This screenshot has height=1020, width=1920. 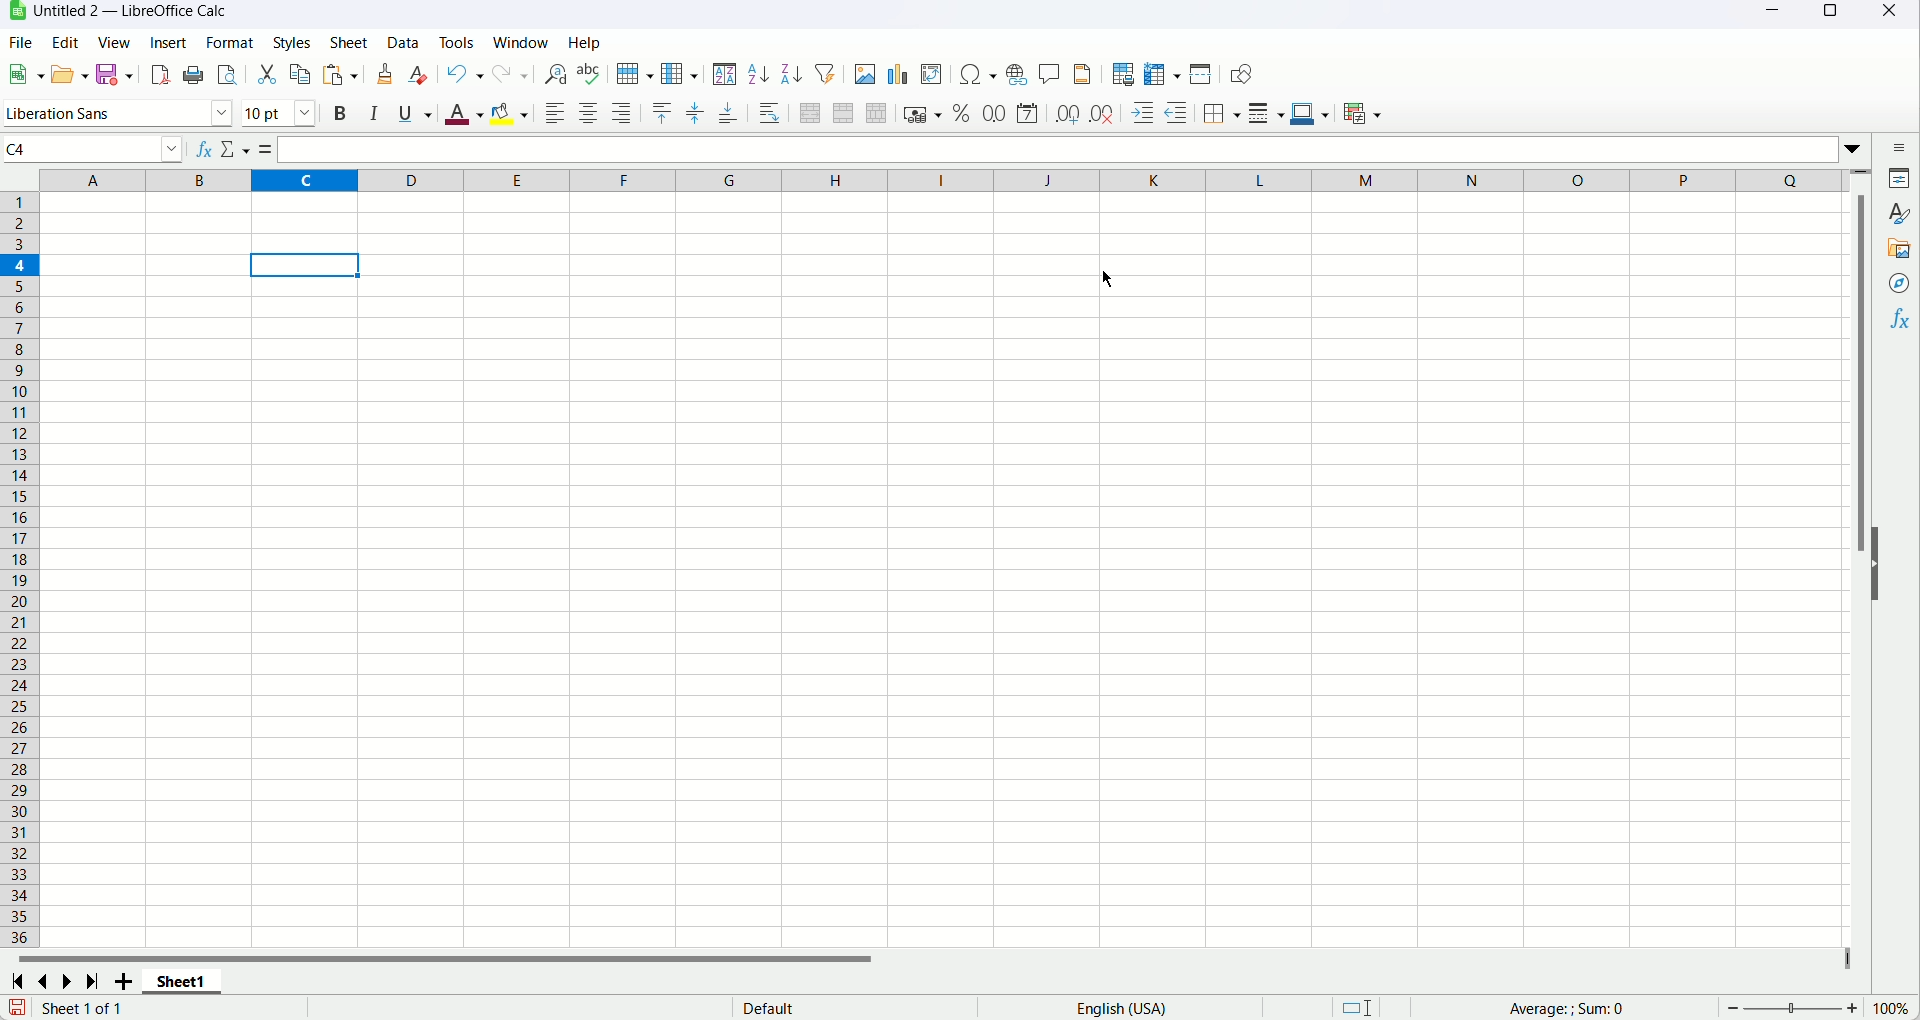 What do you see at coordinates (725, 74) in the screenshot?
I see `Sort` at bounding box center [725, 74].